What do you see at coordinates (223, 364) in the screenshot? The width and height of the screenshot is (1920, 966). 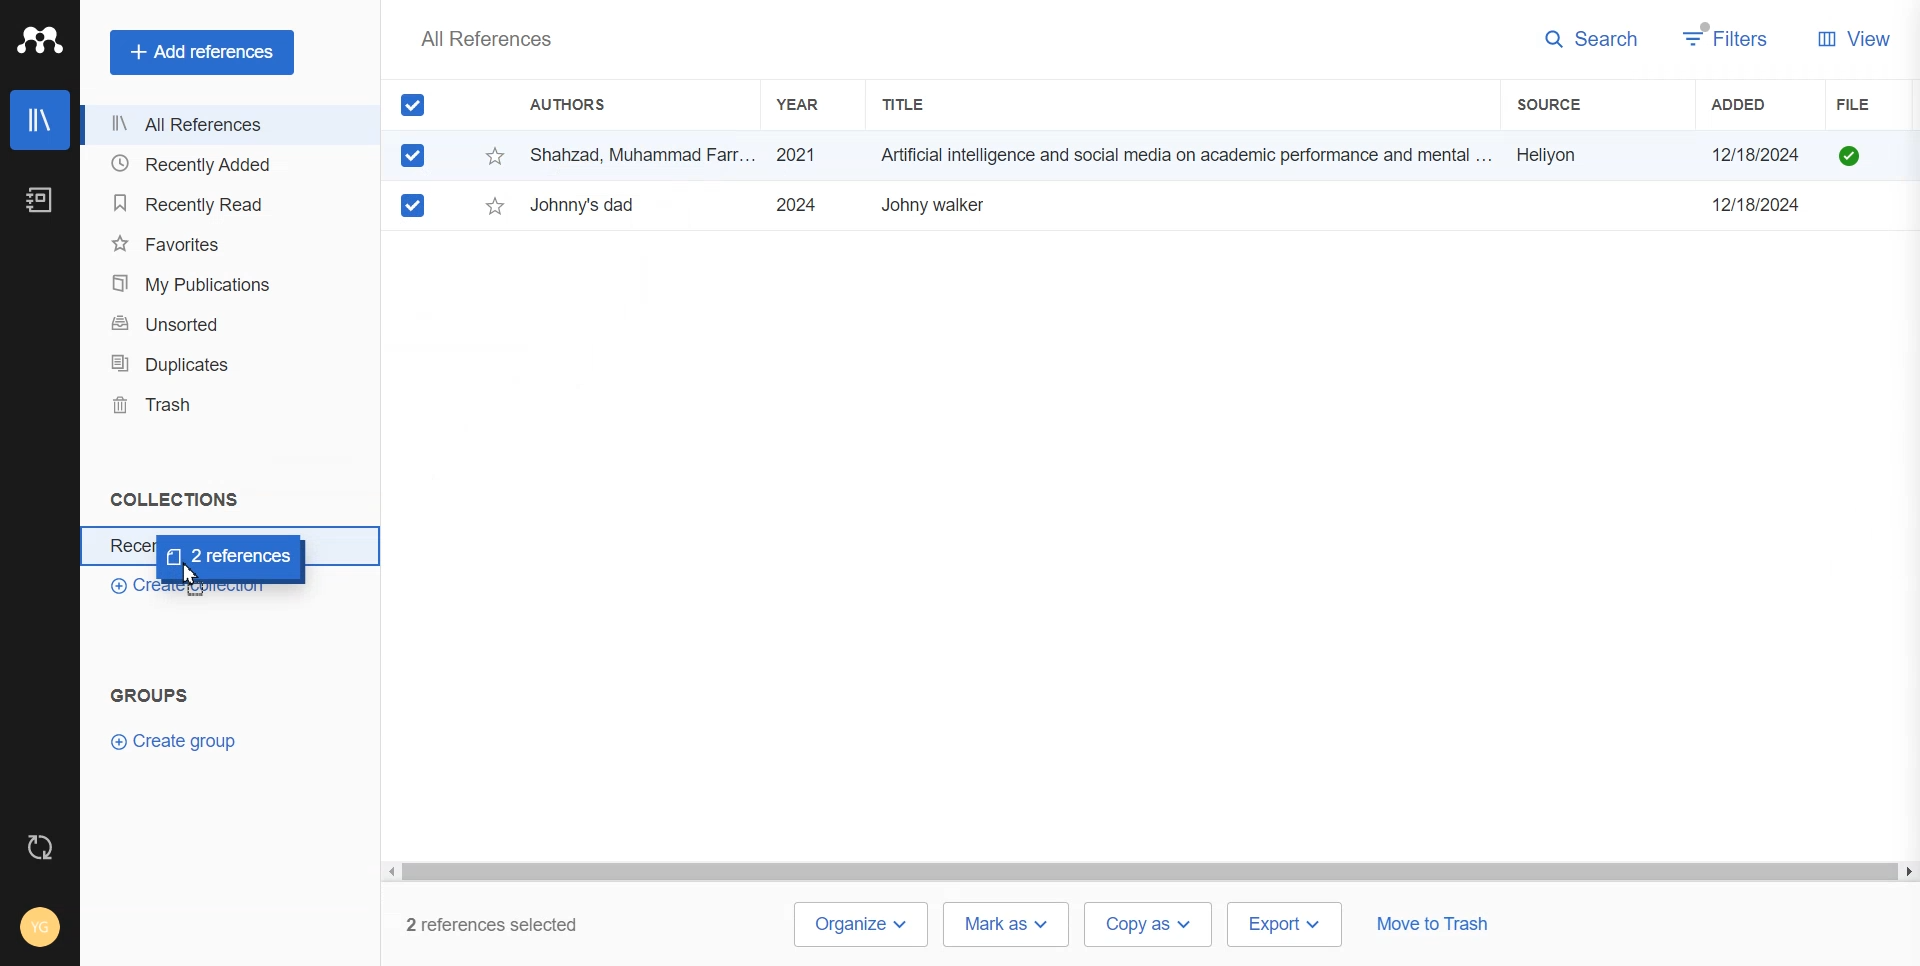 I see `Duplicates` at bounding box center [223, 364].